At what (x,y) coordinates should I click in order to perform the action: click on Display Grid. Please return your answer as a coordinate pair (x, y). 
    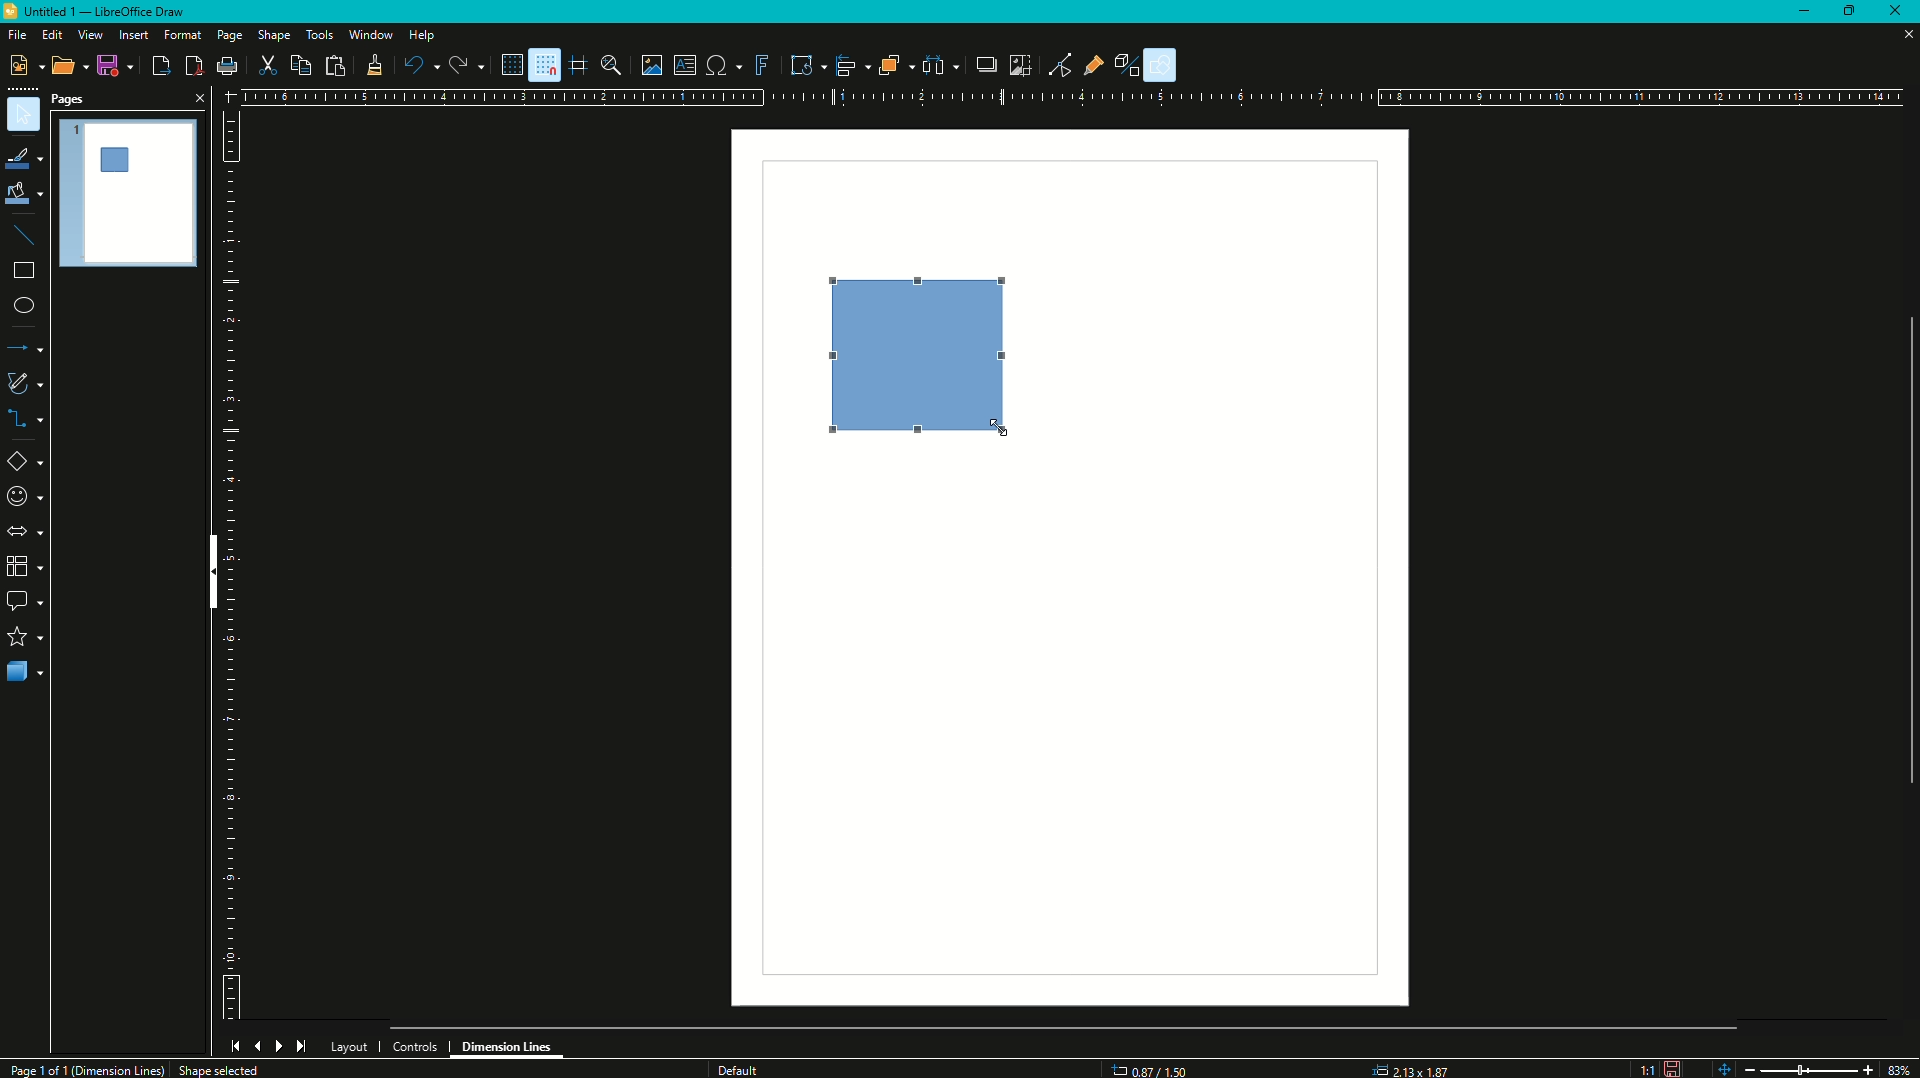
    Looking at the image, I should click on (505, 64).